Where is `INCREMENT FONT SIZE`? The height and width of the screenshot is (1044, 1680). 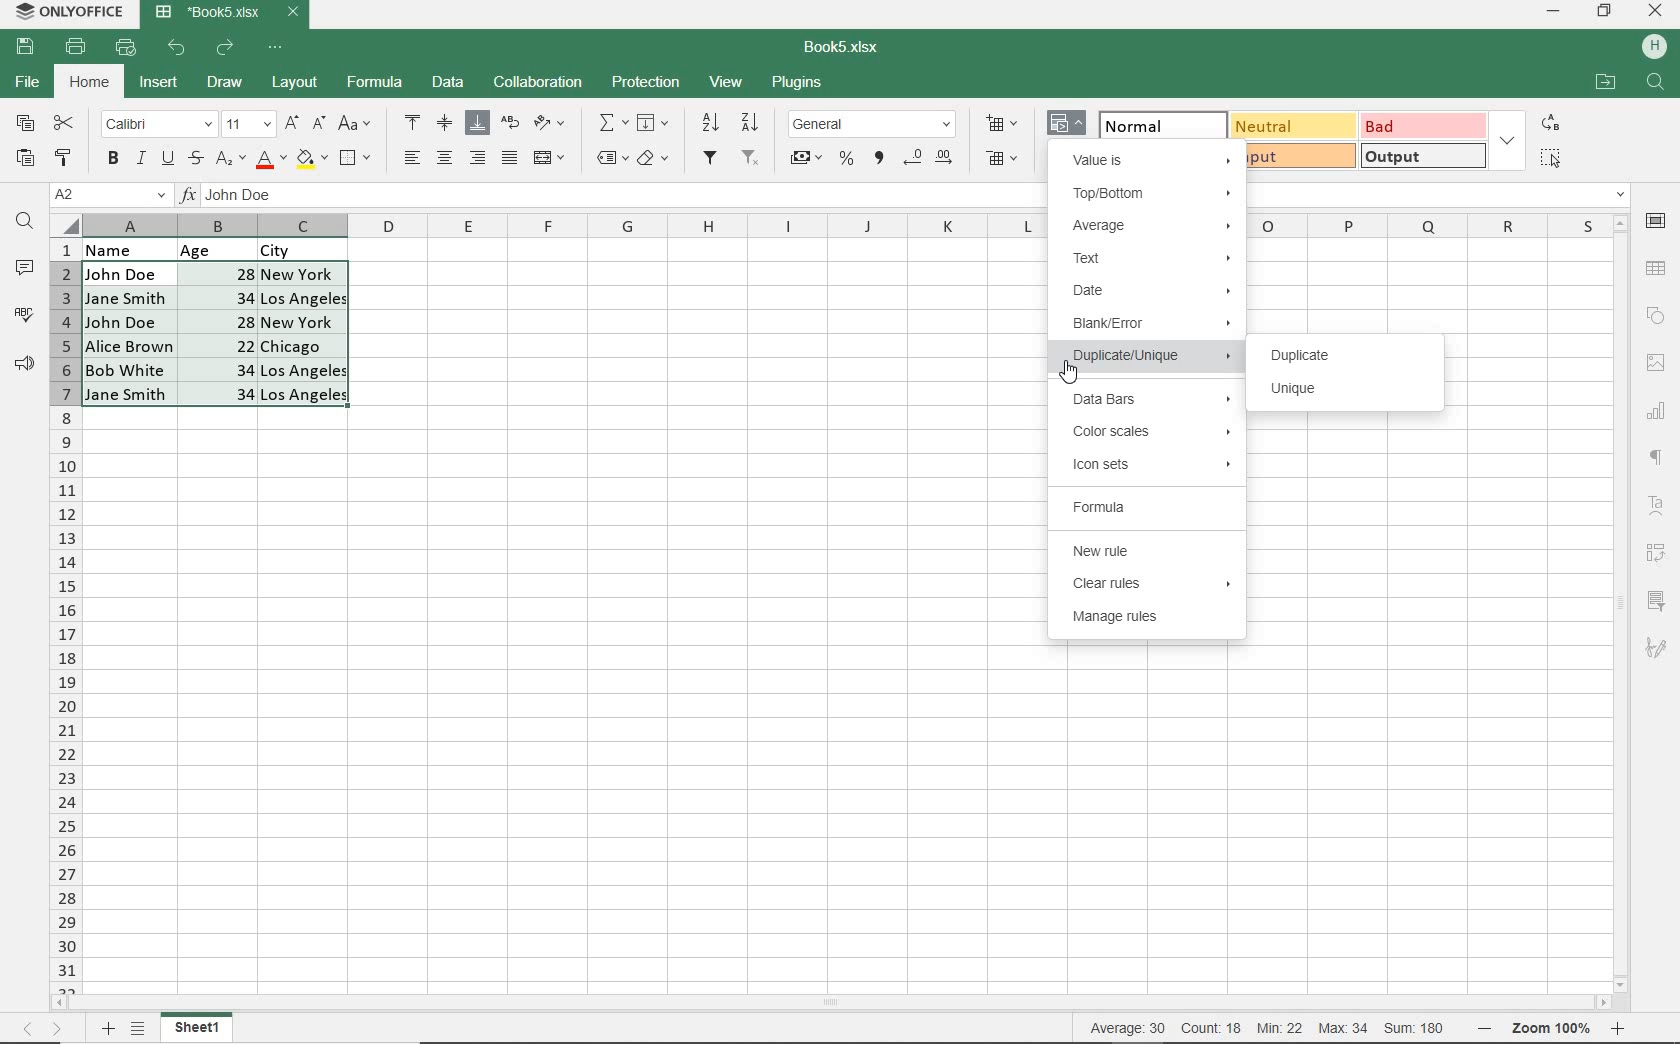
INCREMENT FONT SIZE is located at coordinates (292, 123).